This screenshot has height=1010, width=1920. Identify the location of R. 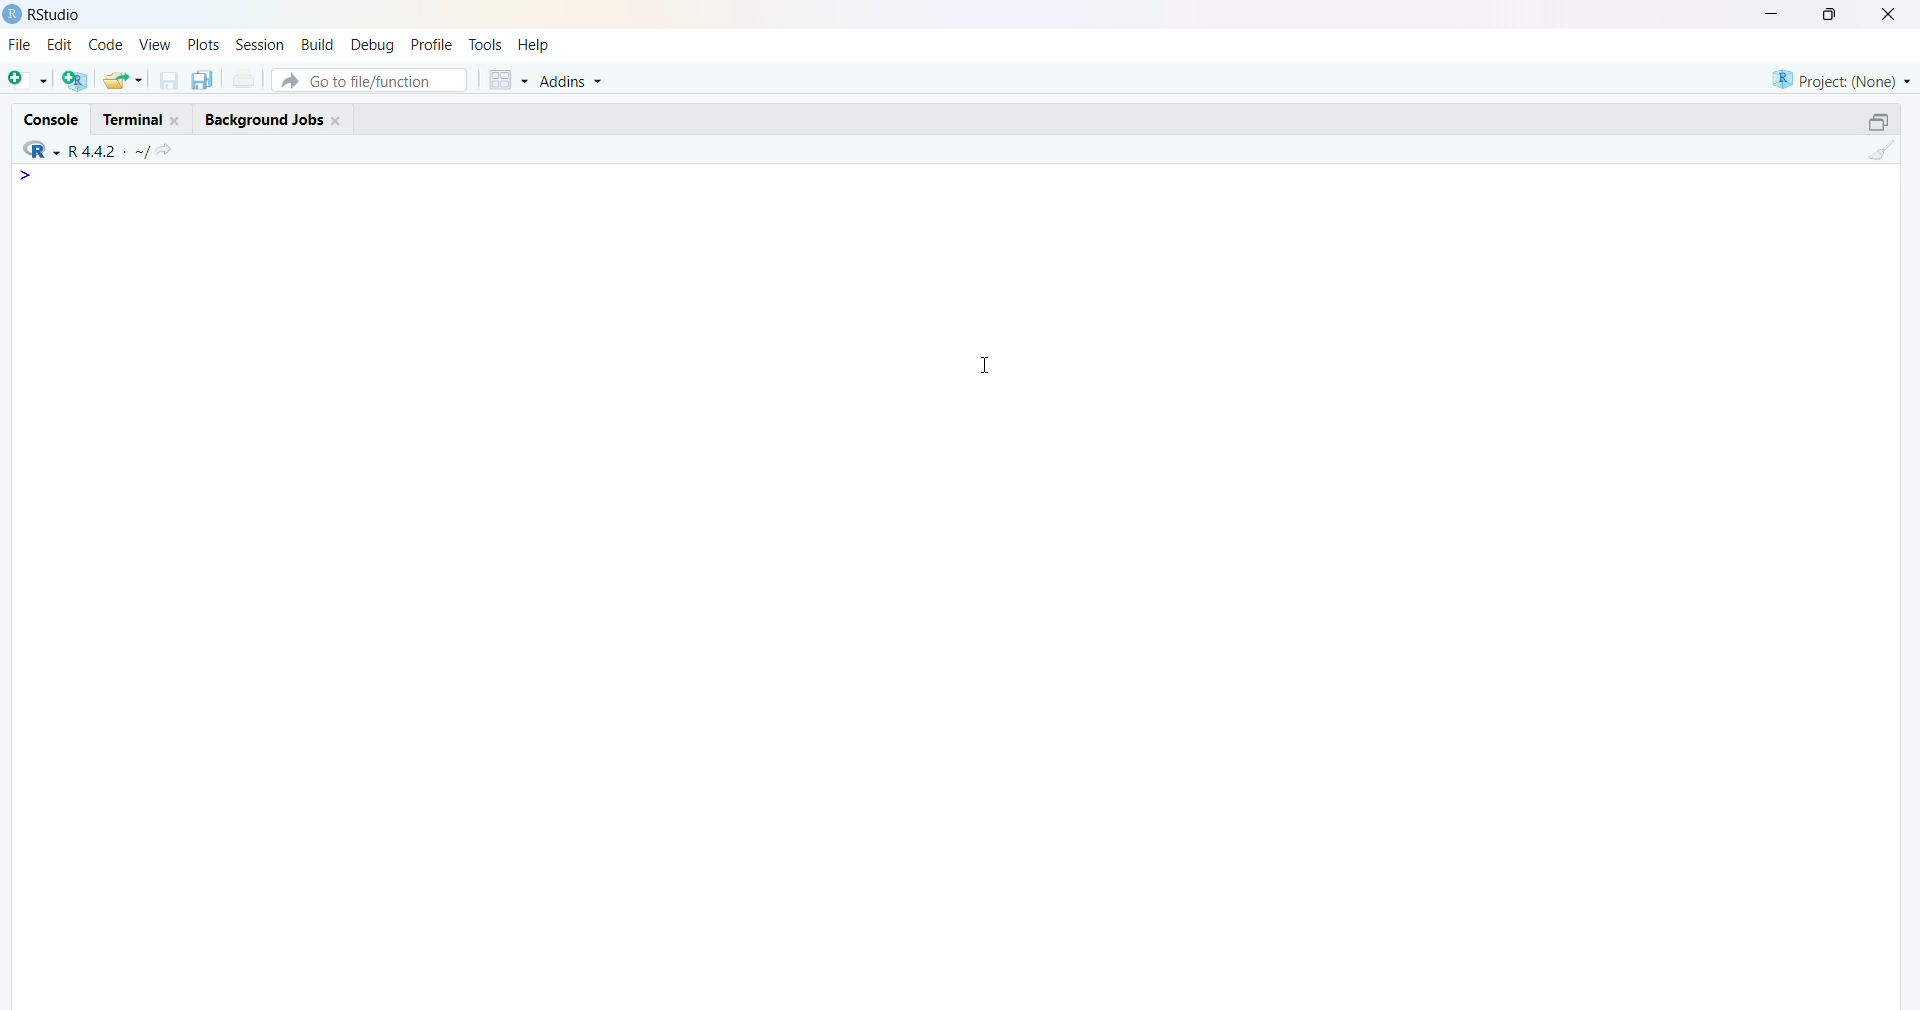
(41, 150).